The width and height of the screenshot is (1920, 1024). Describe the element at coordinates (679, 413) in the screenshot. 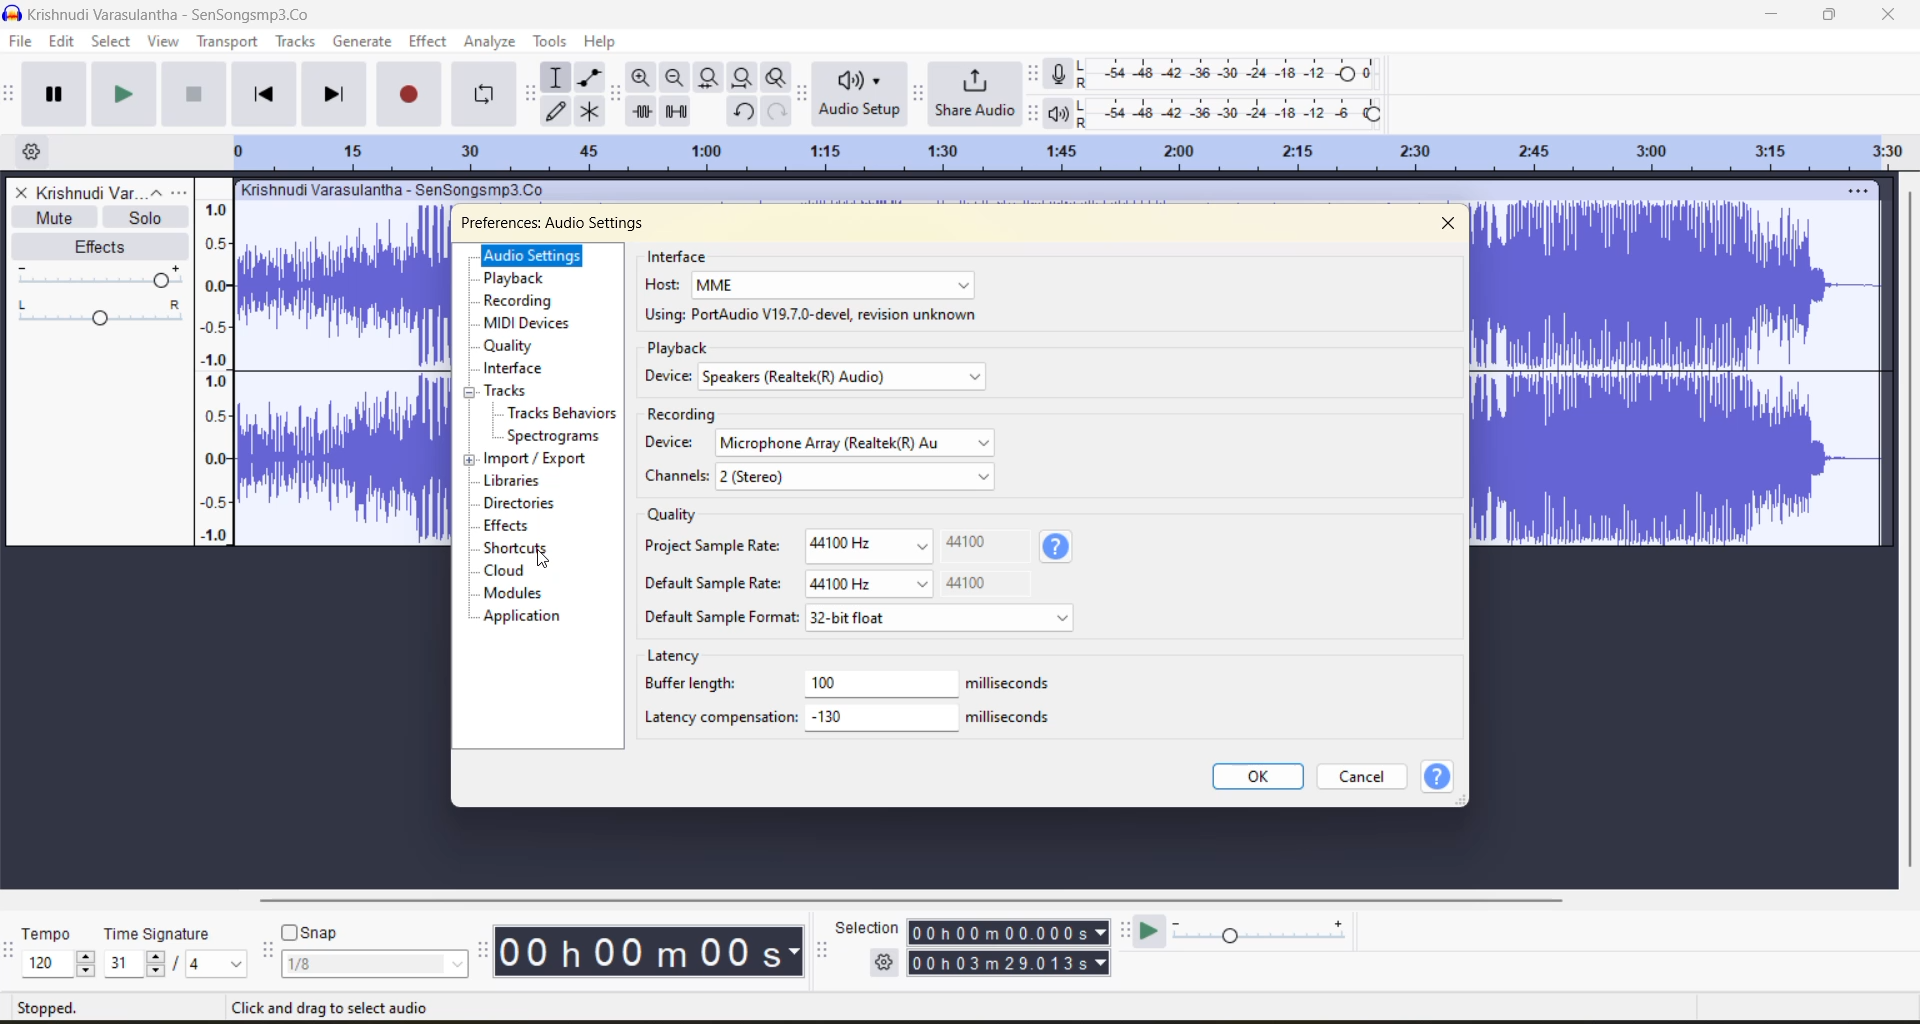

I see `recording` at that location.